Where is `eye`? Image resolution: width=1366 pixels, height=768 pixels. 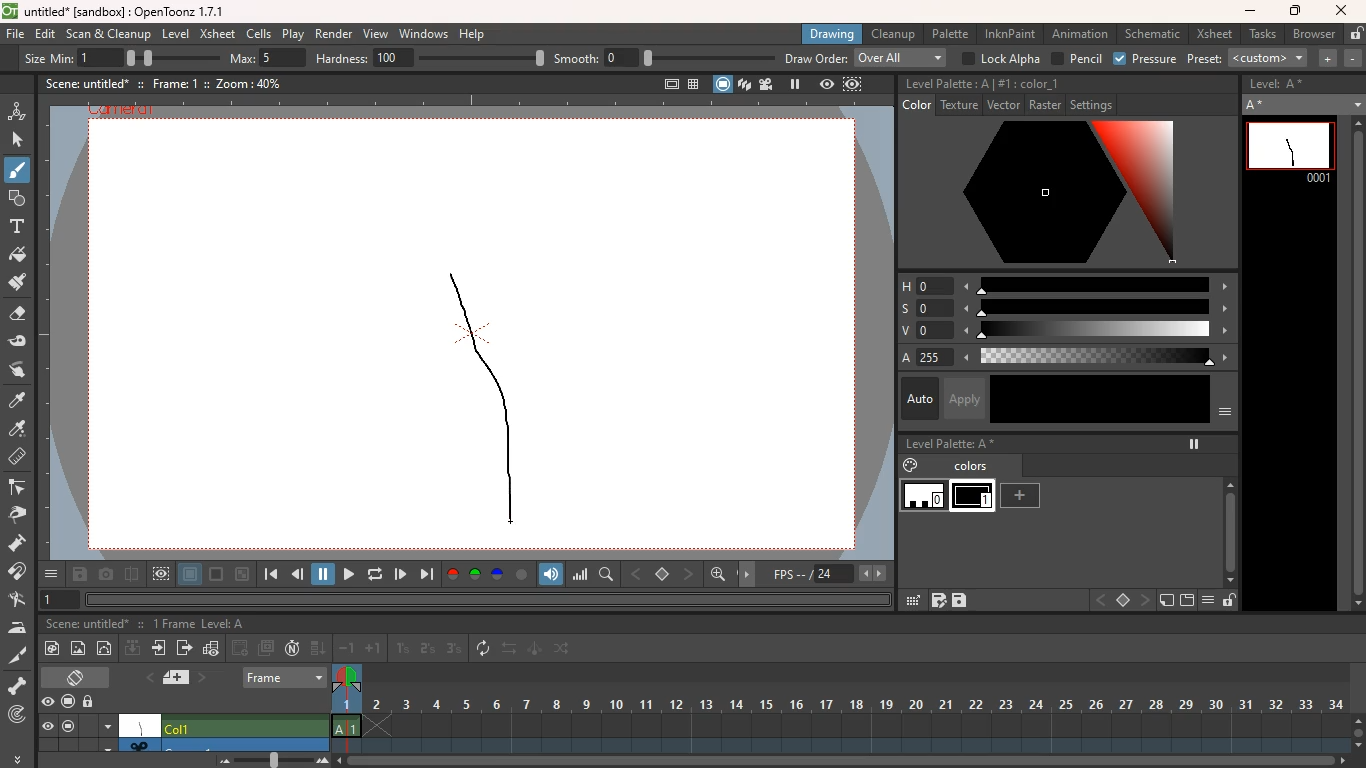 eye is located at coordinates (49, 703).